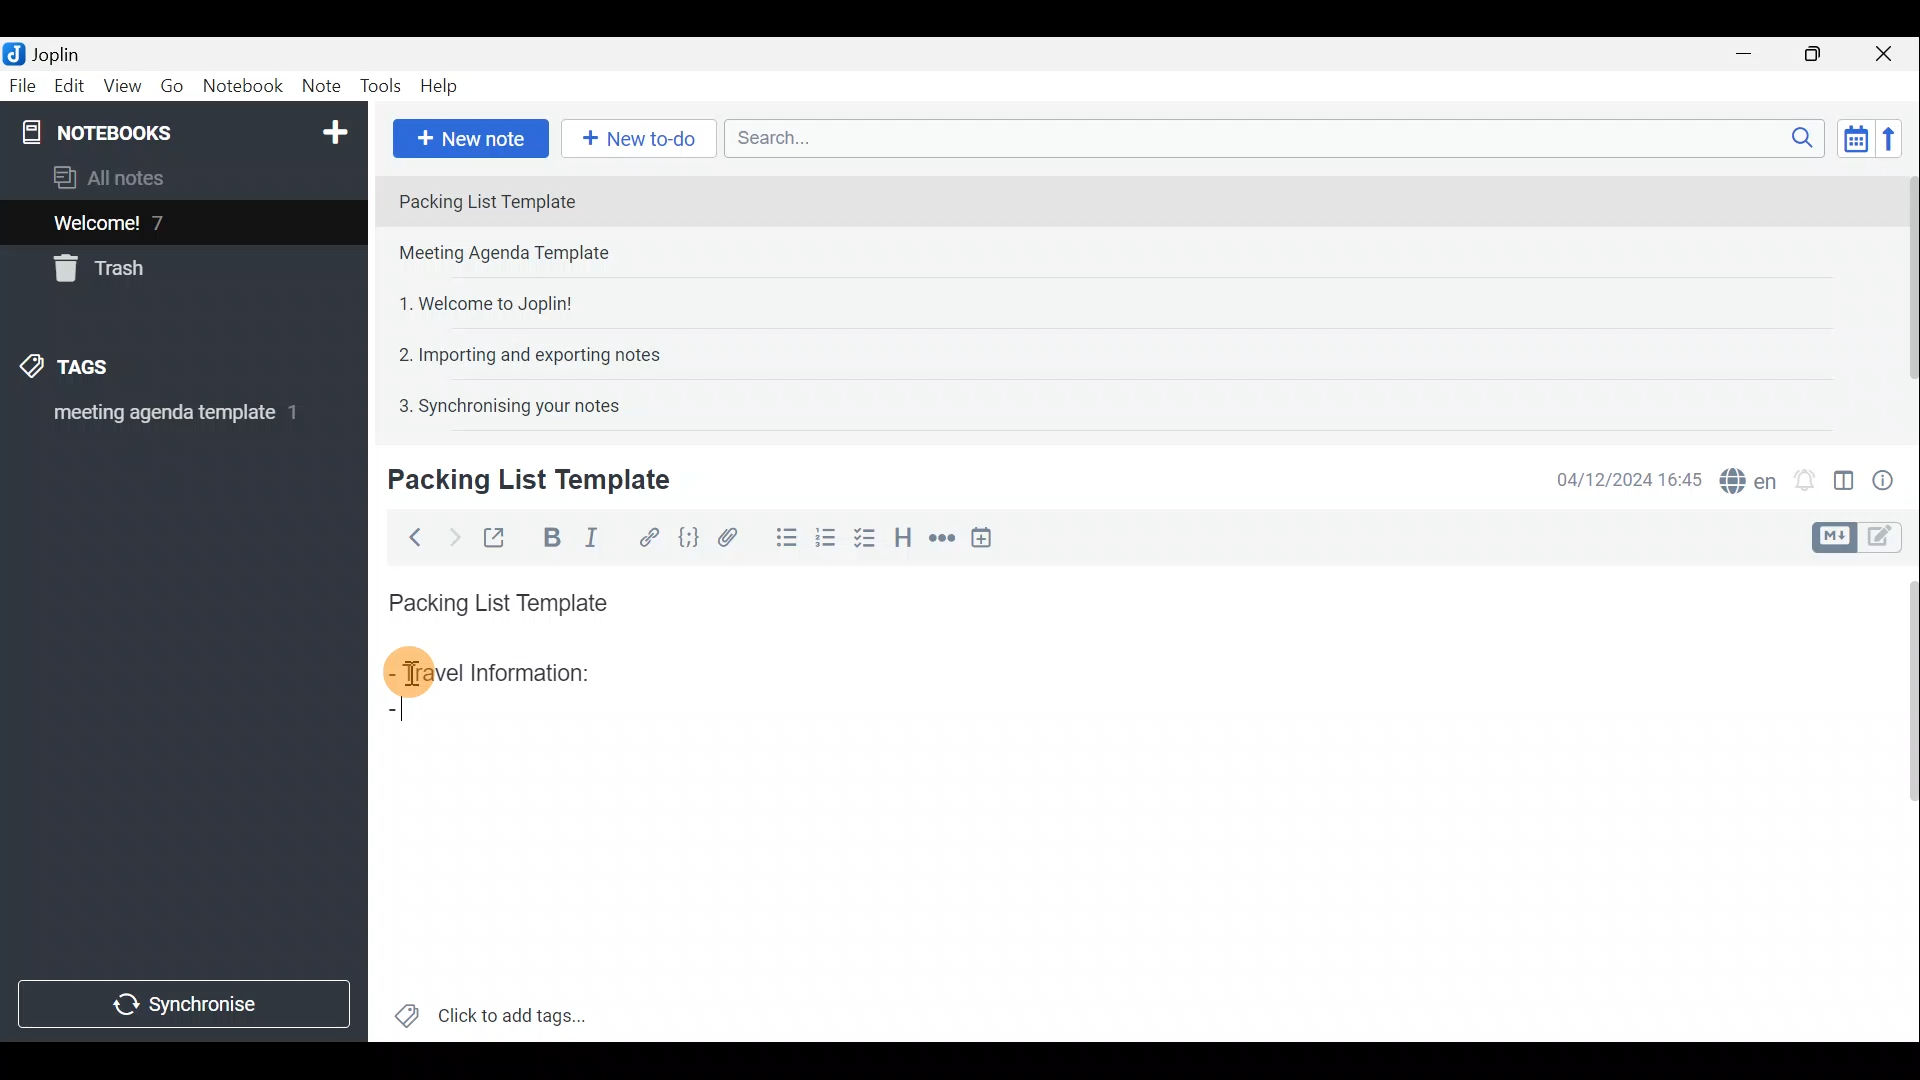  Describe the element at coordinates (517, 481) in the screenshot. I see `Creating new note` at that location.